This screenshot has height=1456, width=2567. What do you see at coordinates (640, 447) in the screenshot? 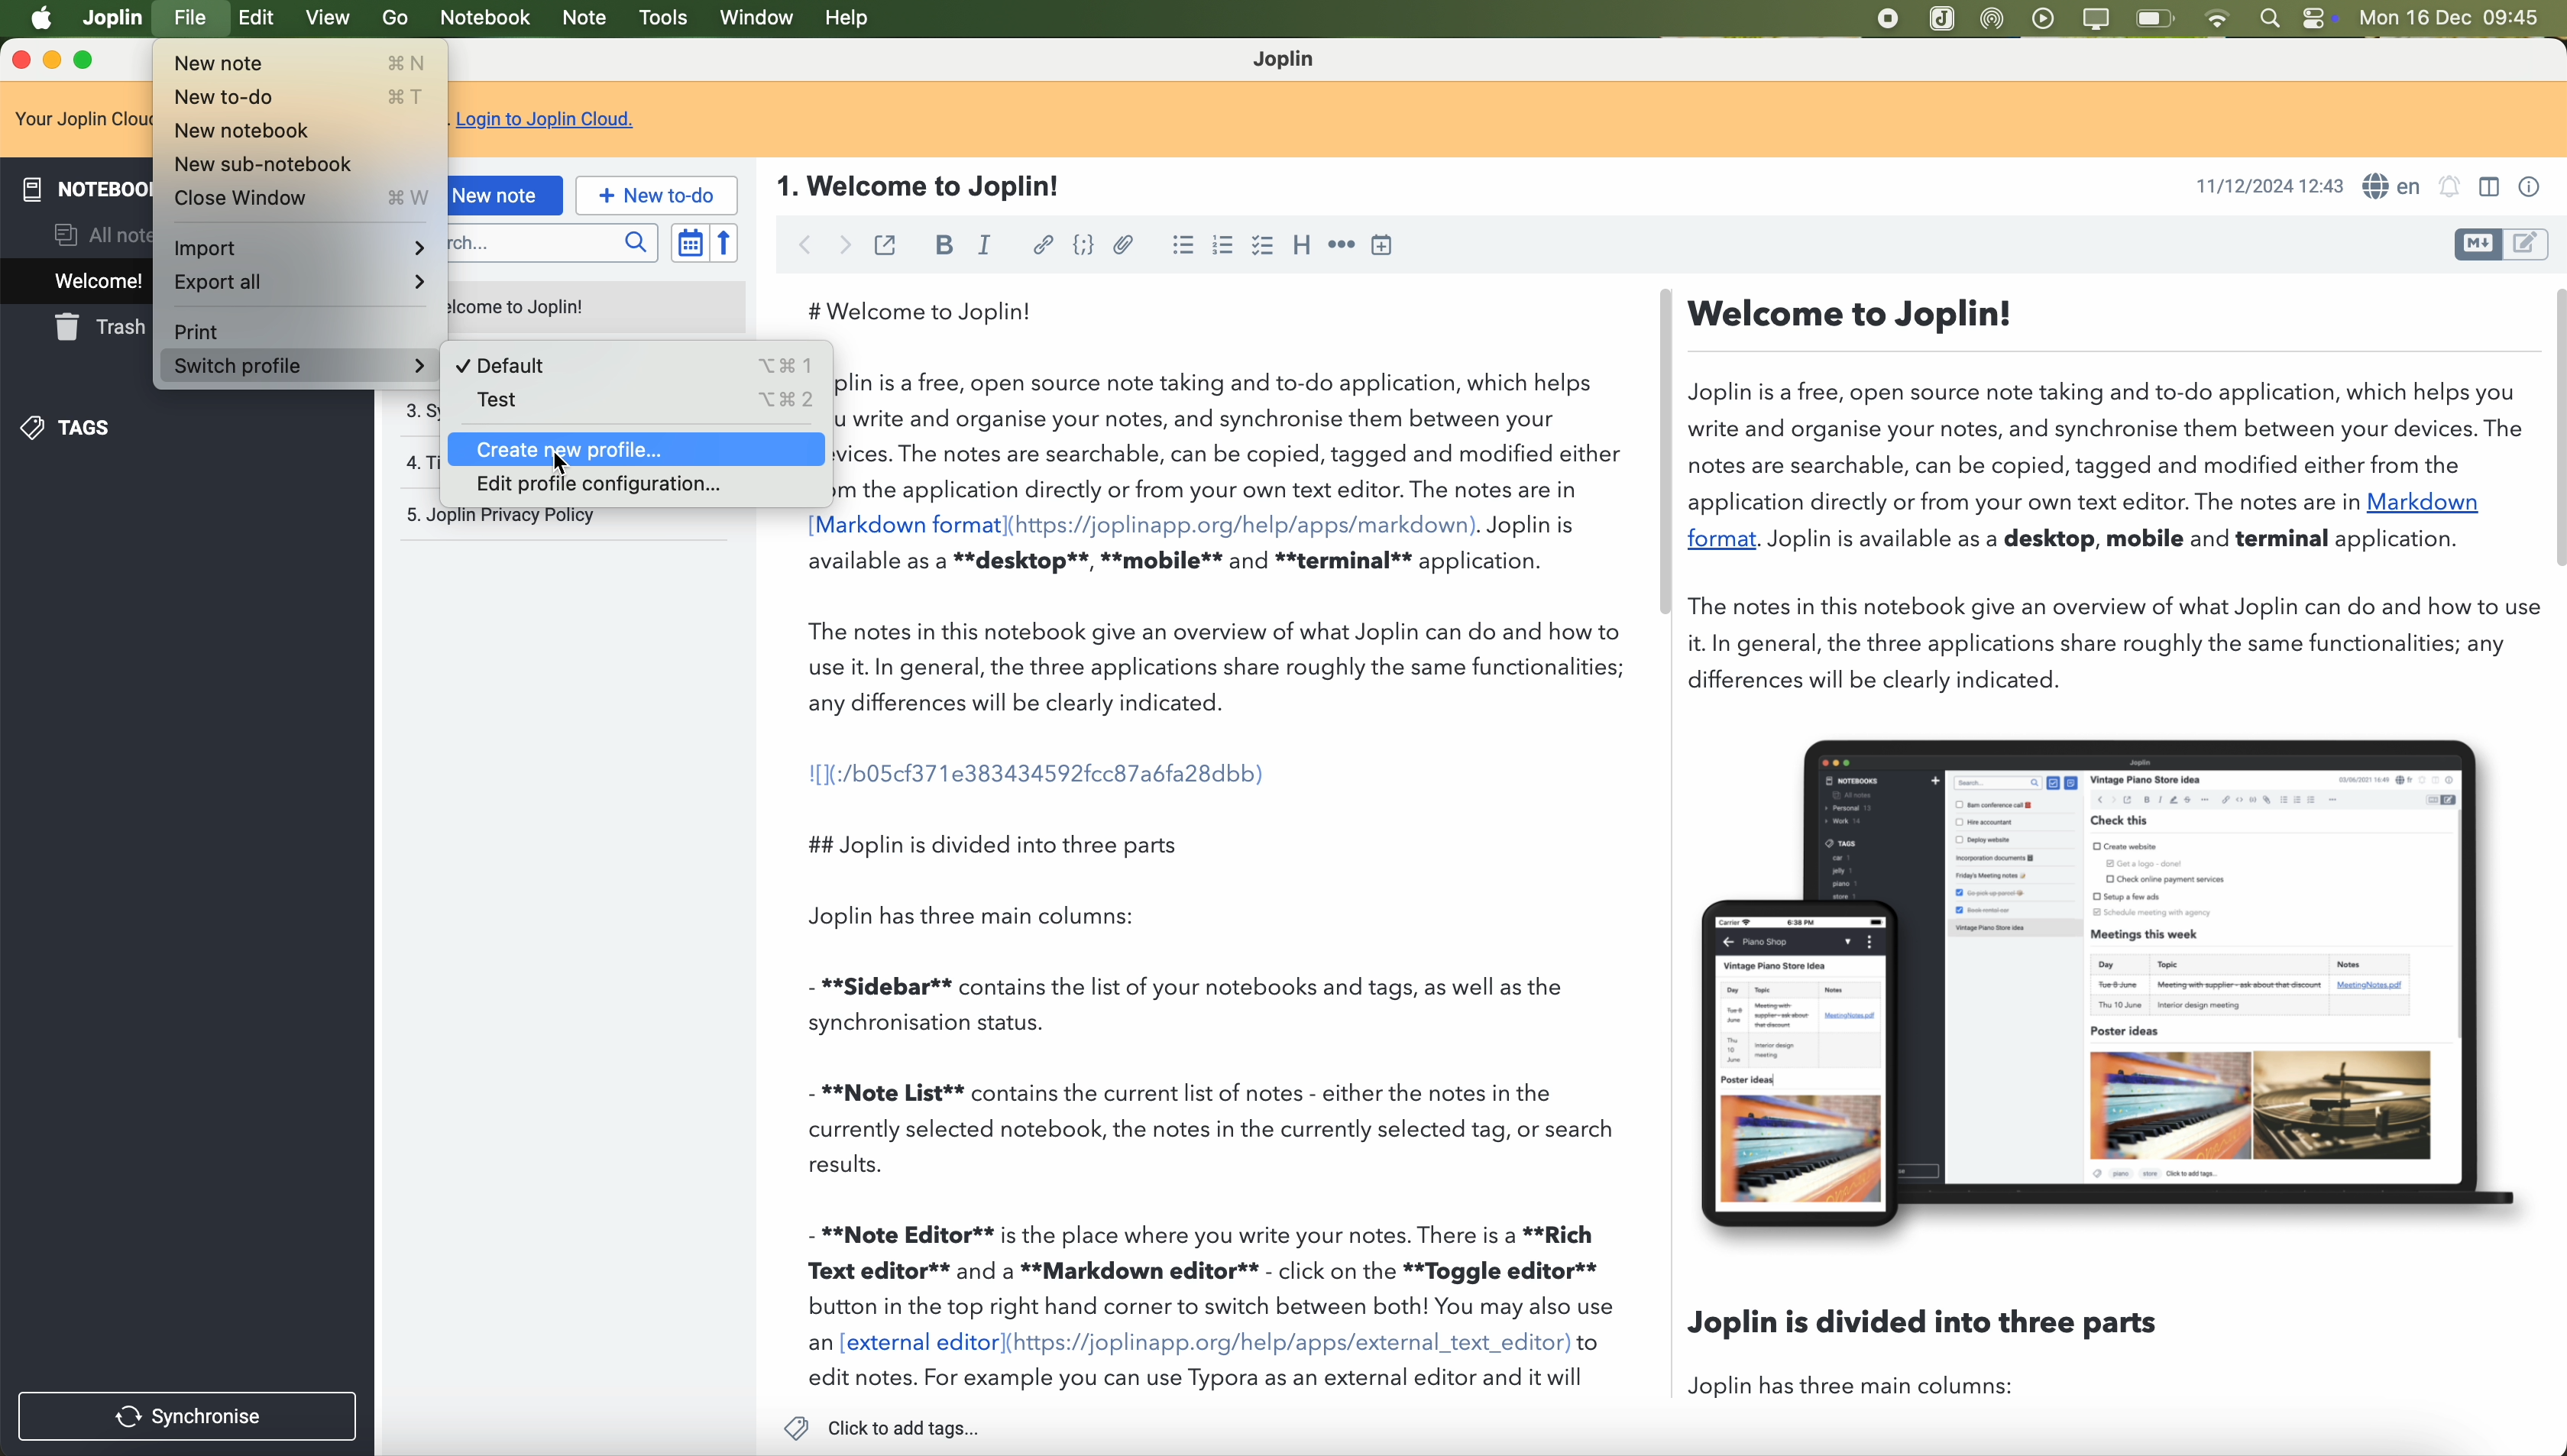
I see `Create new profile...` at bounding box center [640, 447].